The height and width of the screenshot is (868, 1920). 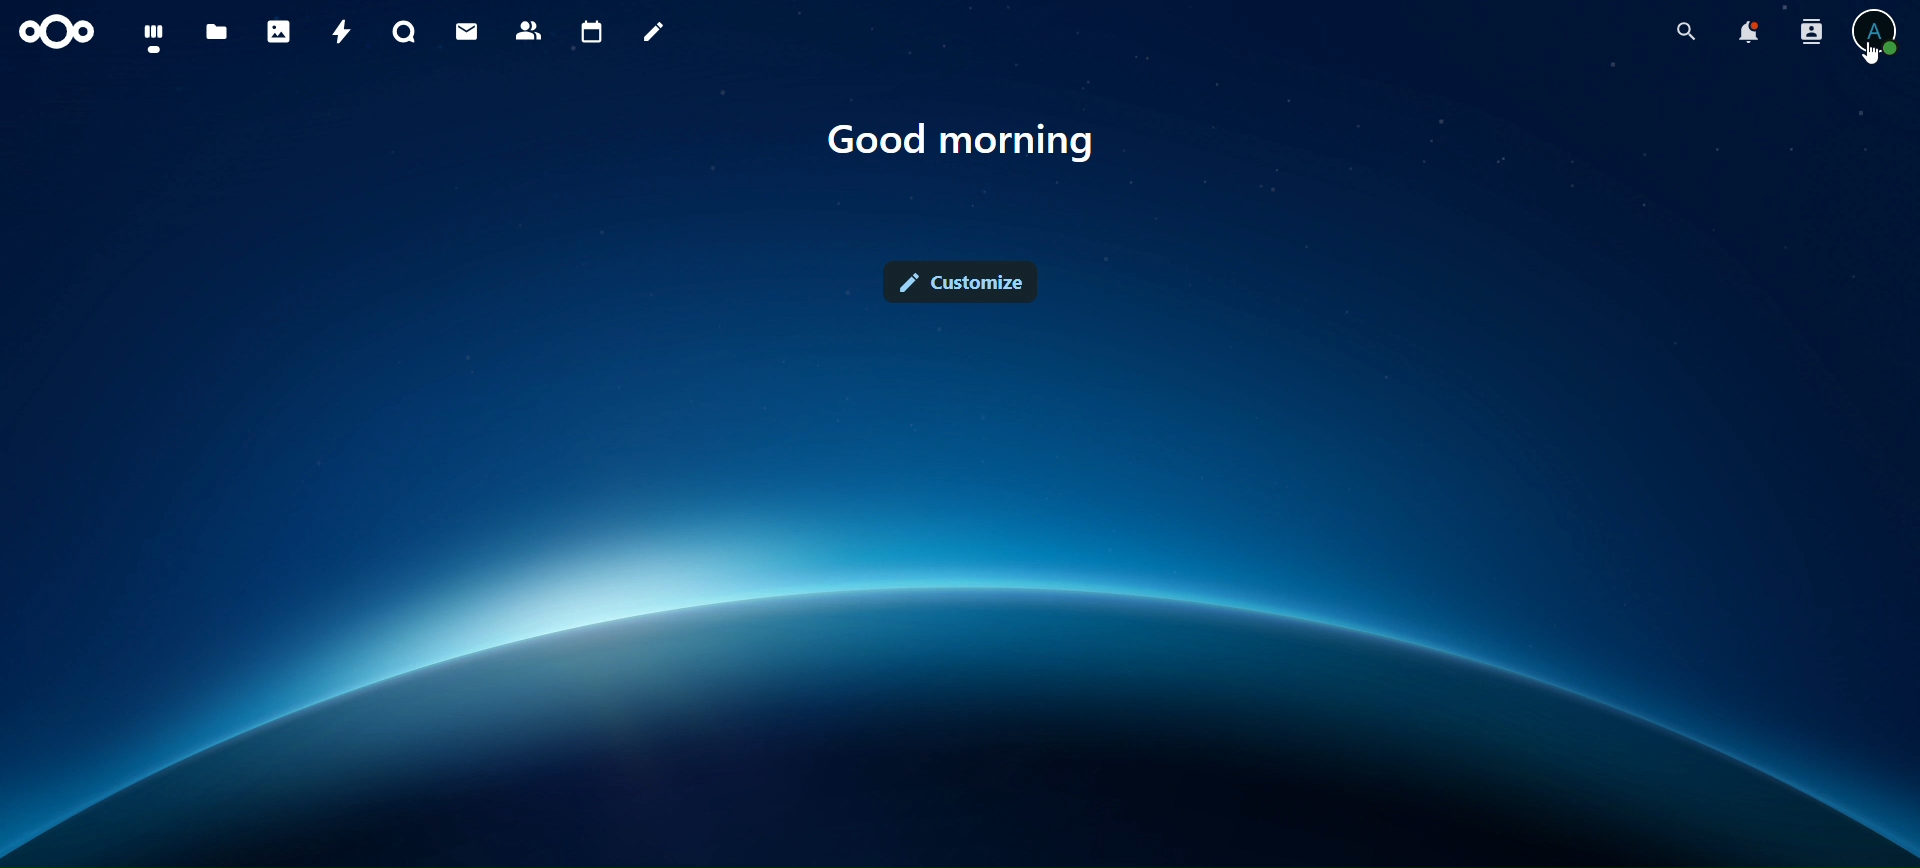 I want to click on files, so click(x=158, y=39).